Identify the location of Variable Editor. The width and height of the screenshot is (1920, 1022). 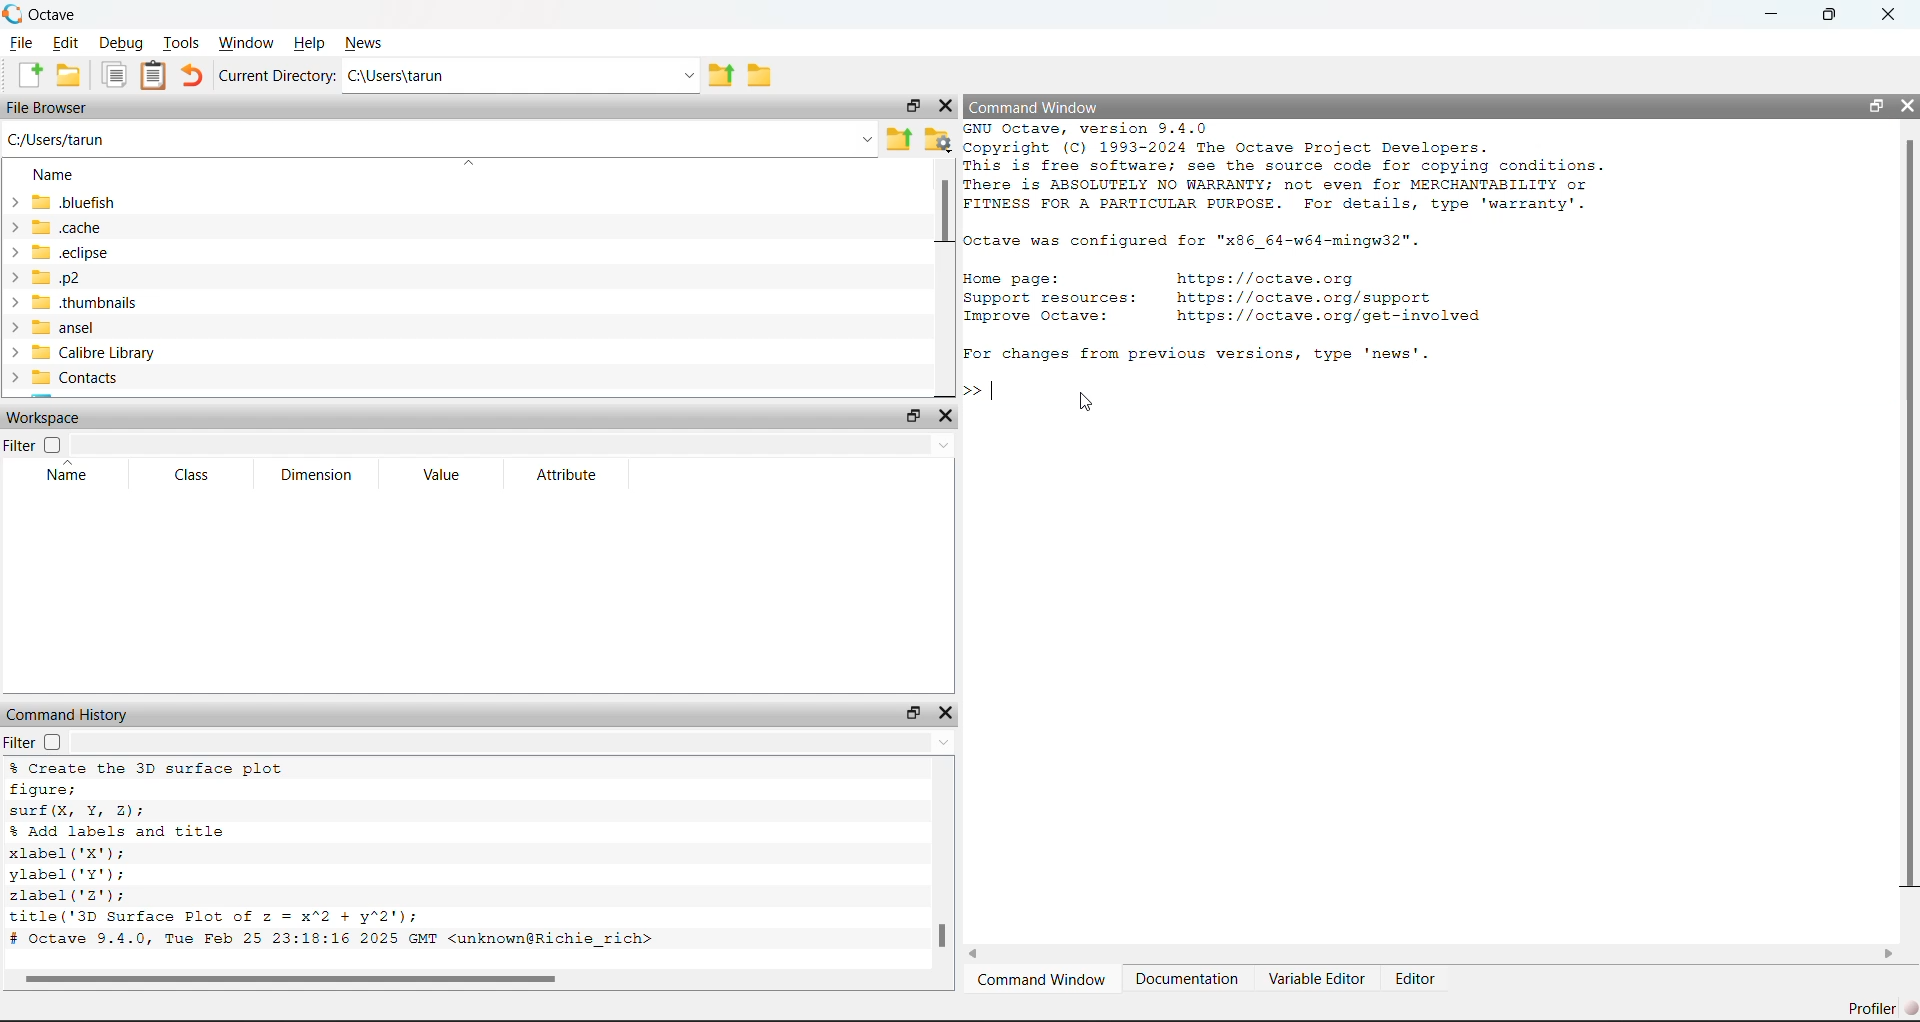
(1316, 978).